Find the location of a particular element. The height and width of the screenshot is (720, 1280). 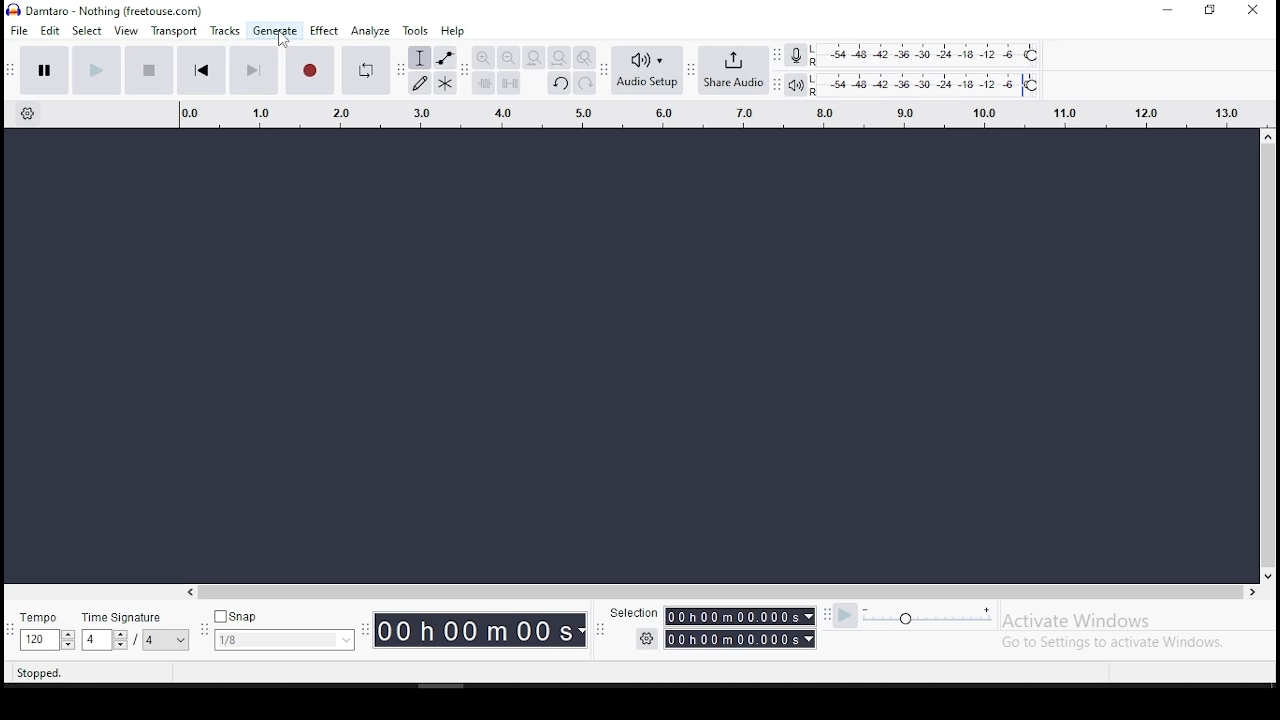

skip to start is located at coordinates (201, 69).